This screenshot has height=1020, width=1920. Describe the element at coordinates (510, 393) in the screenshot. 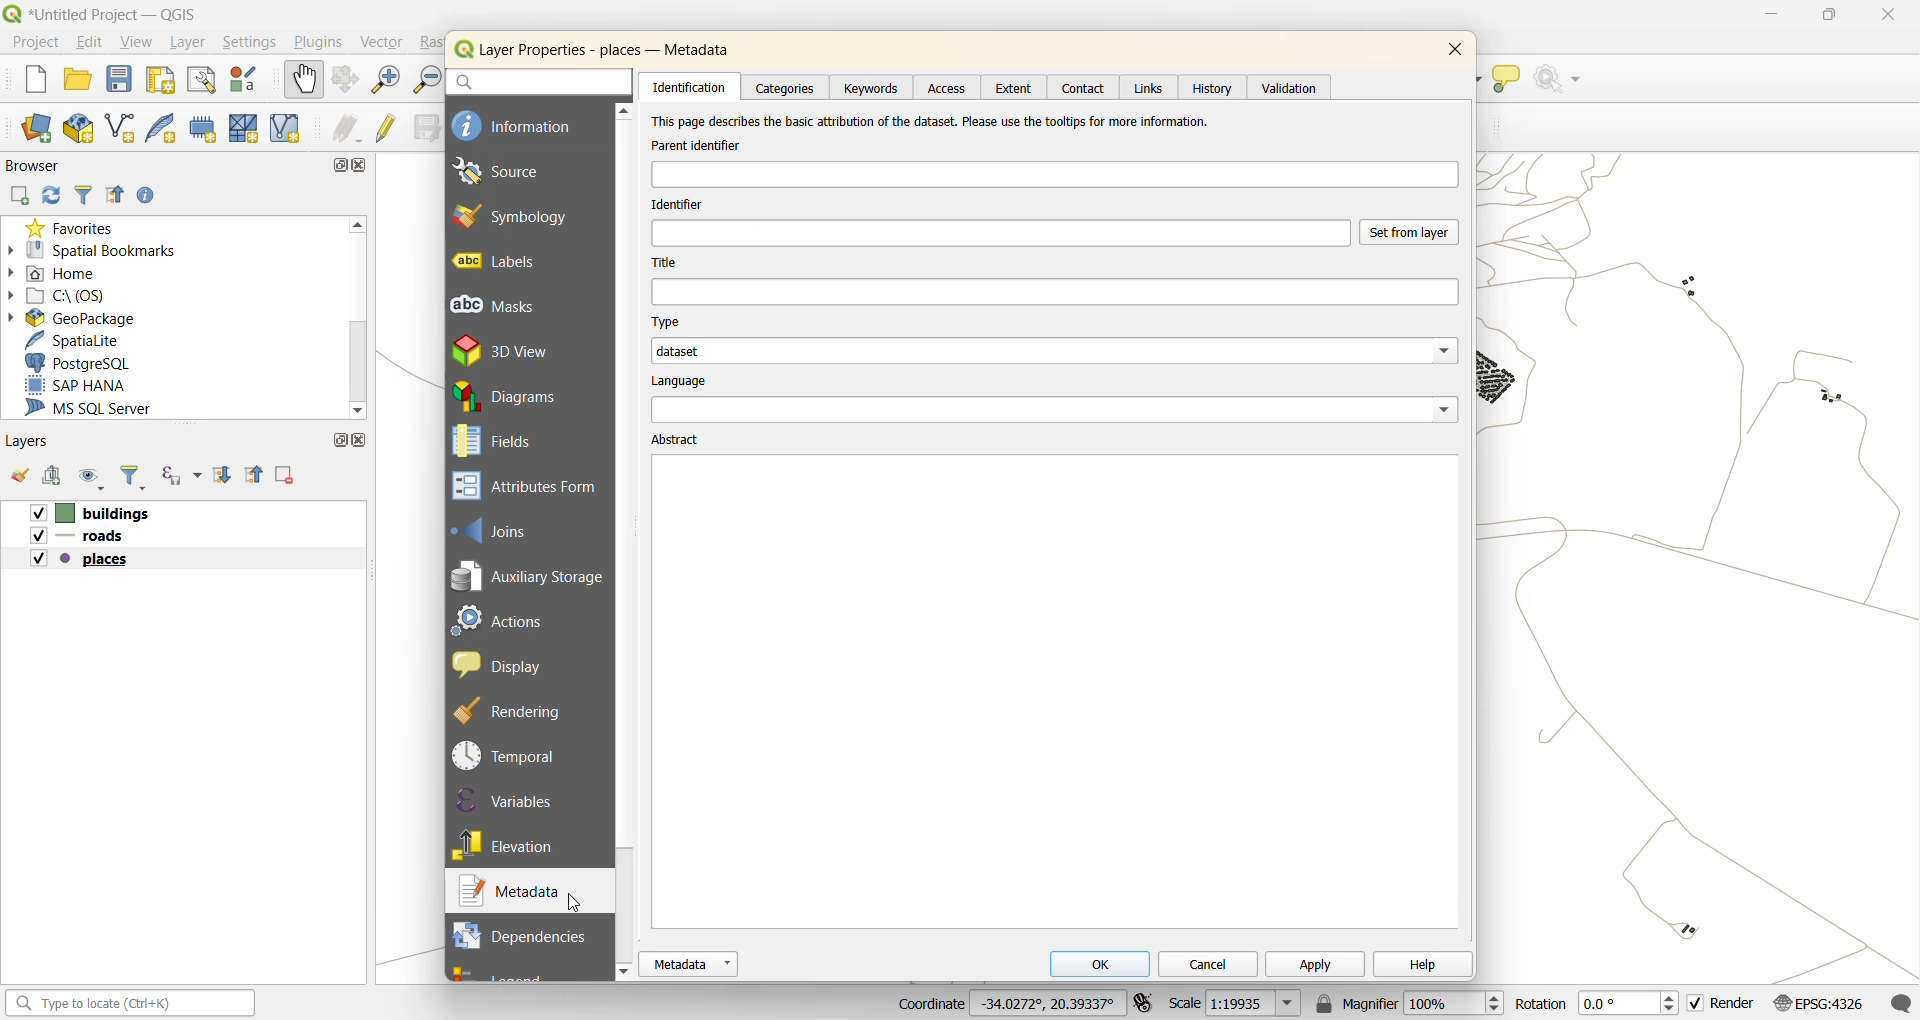

I see `diagrams` at that location.